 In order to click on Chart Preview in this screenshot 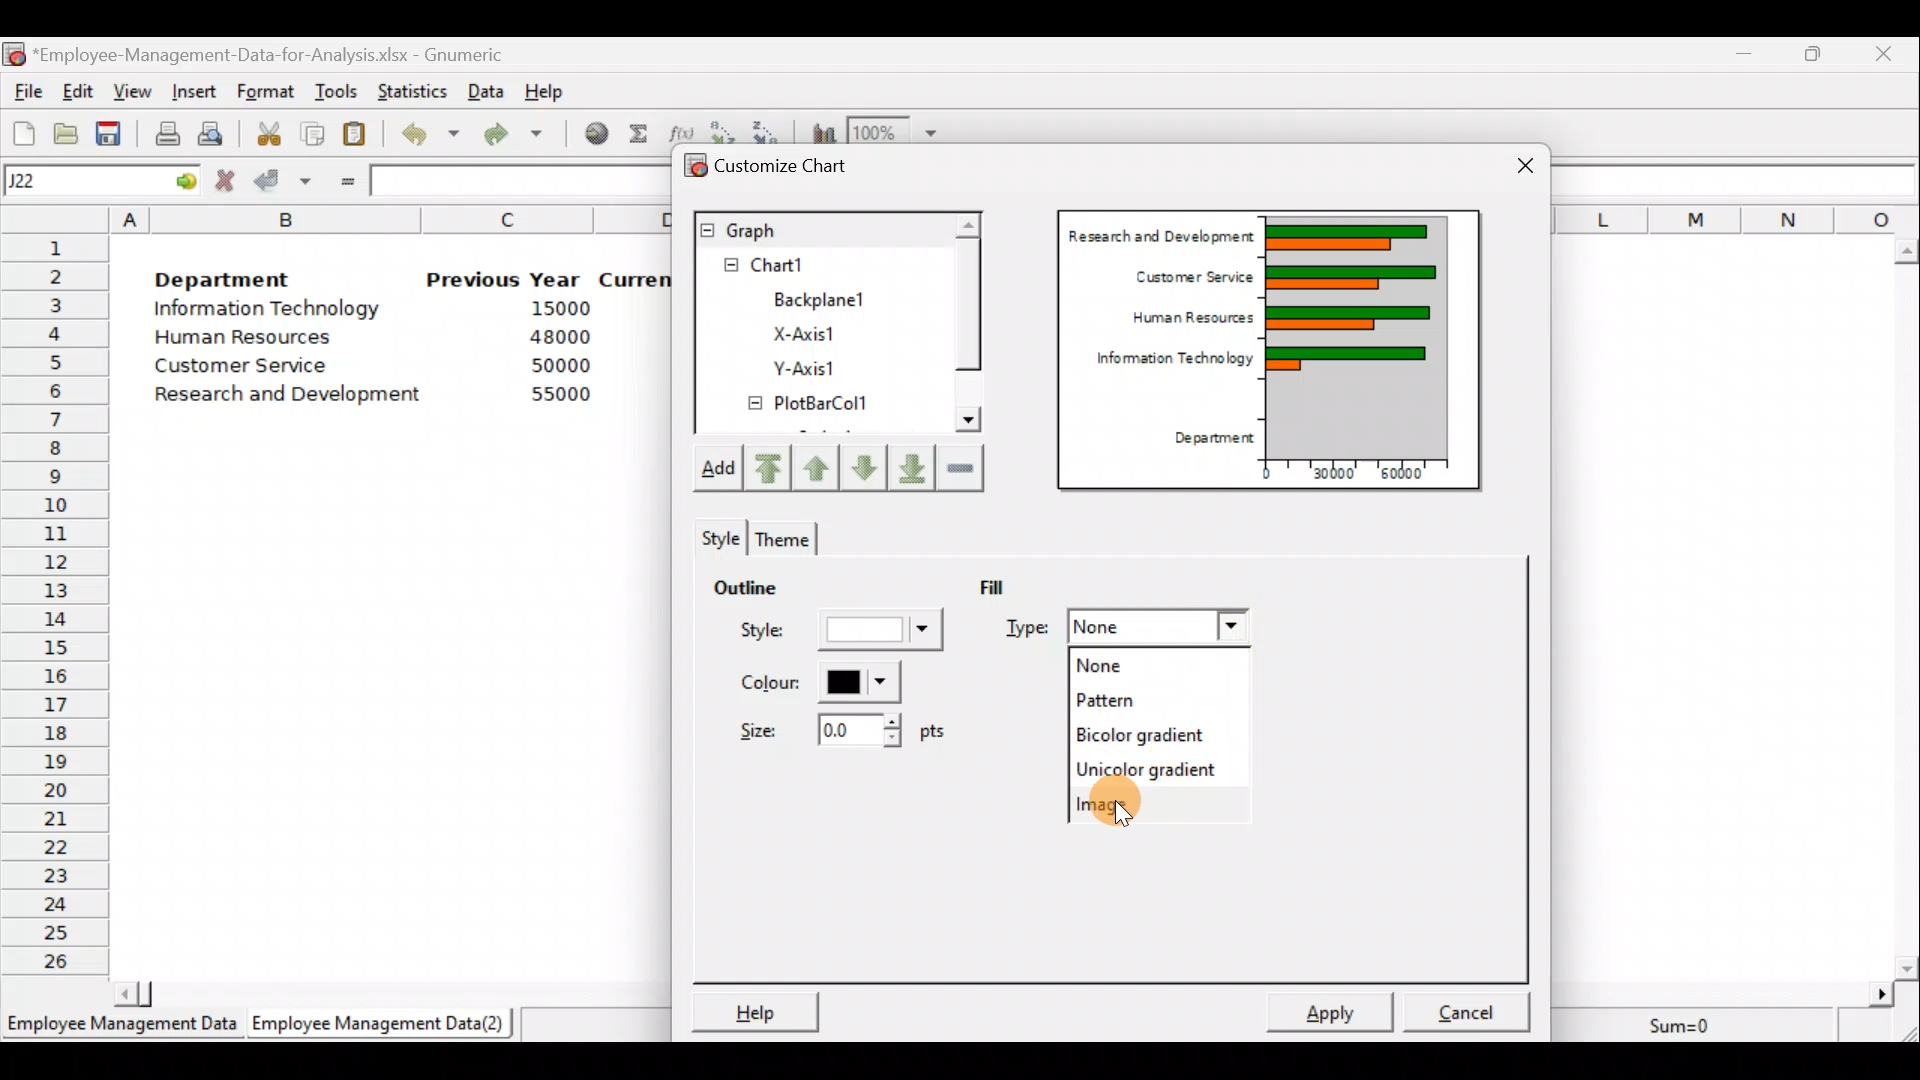, I will do `click(1357, 335)`.